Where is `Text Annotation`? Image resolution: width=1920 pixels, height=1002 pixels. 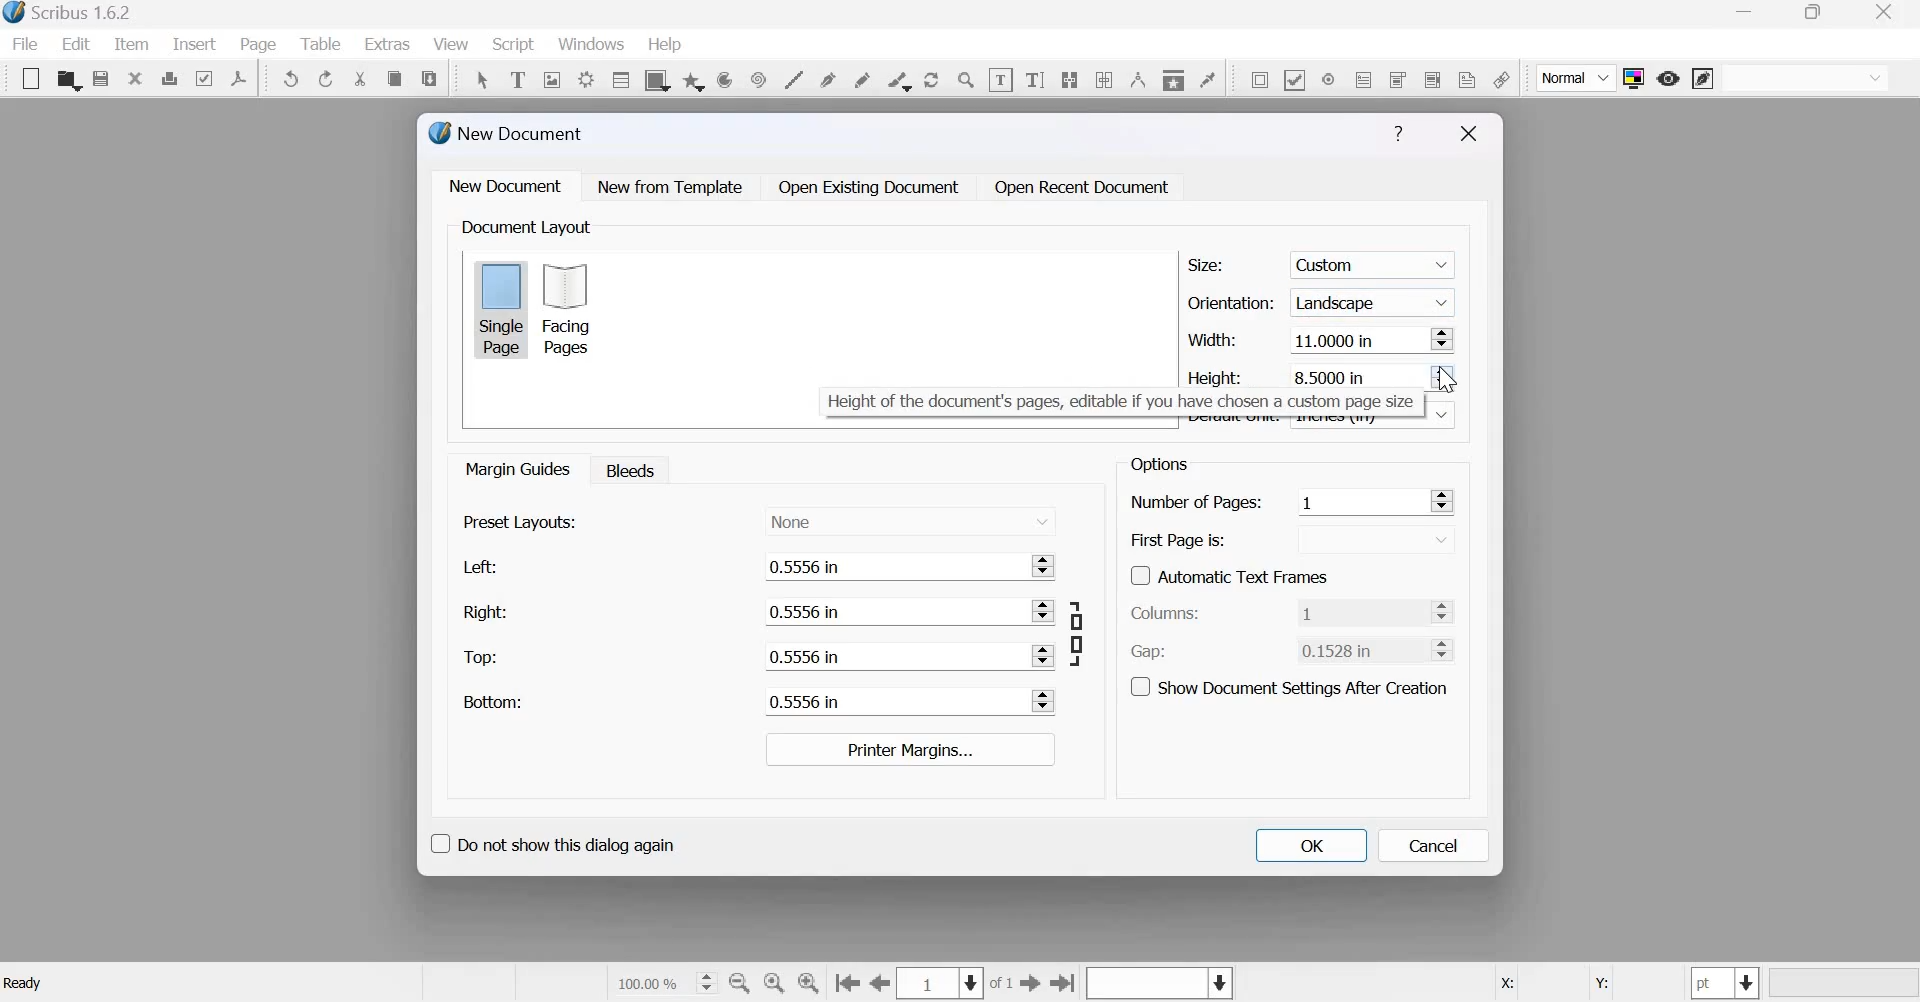 Text Annotation is located at coordinates (1467, 79).